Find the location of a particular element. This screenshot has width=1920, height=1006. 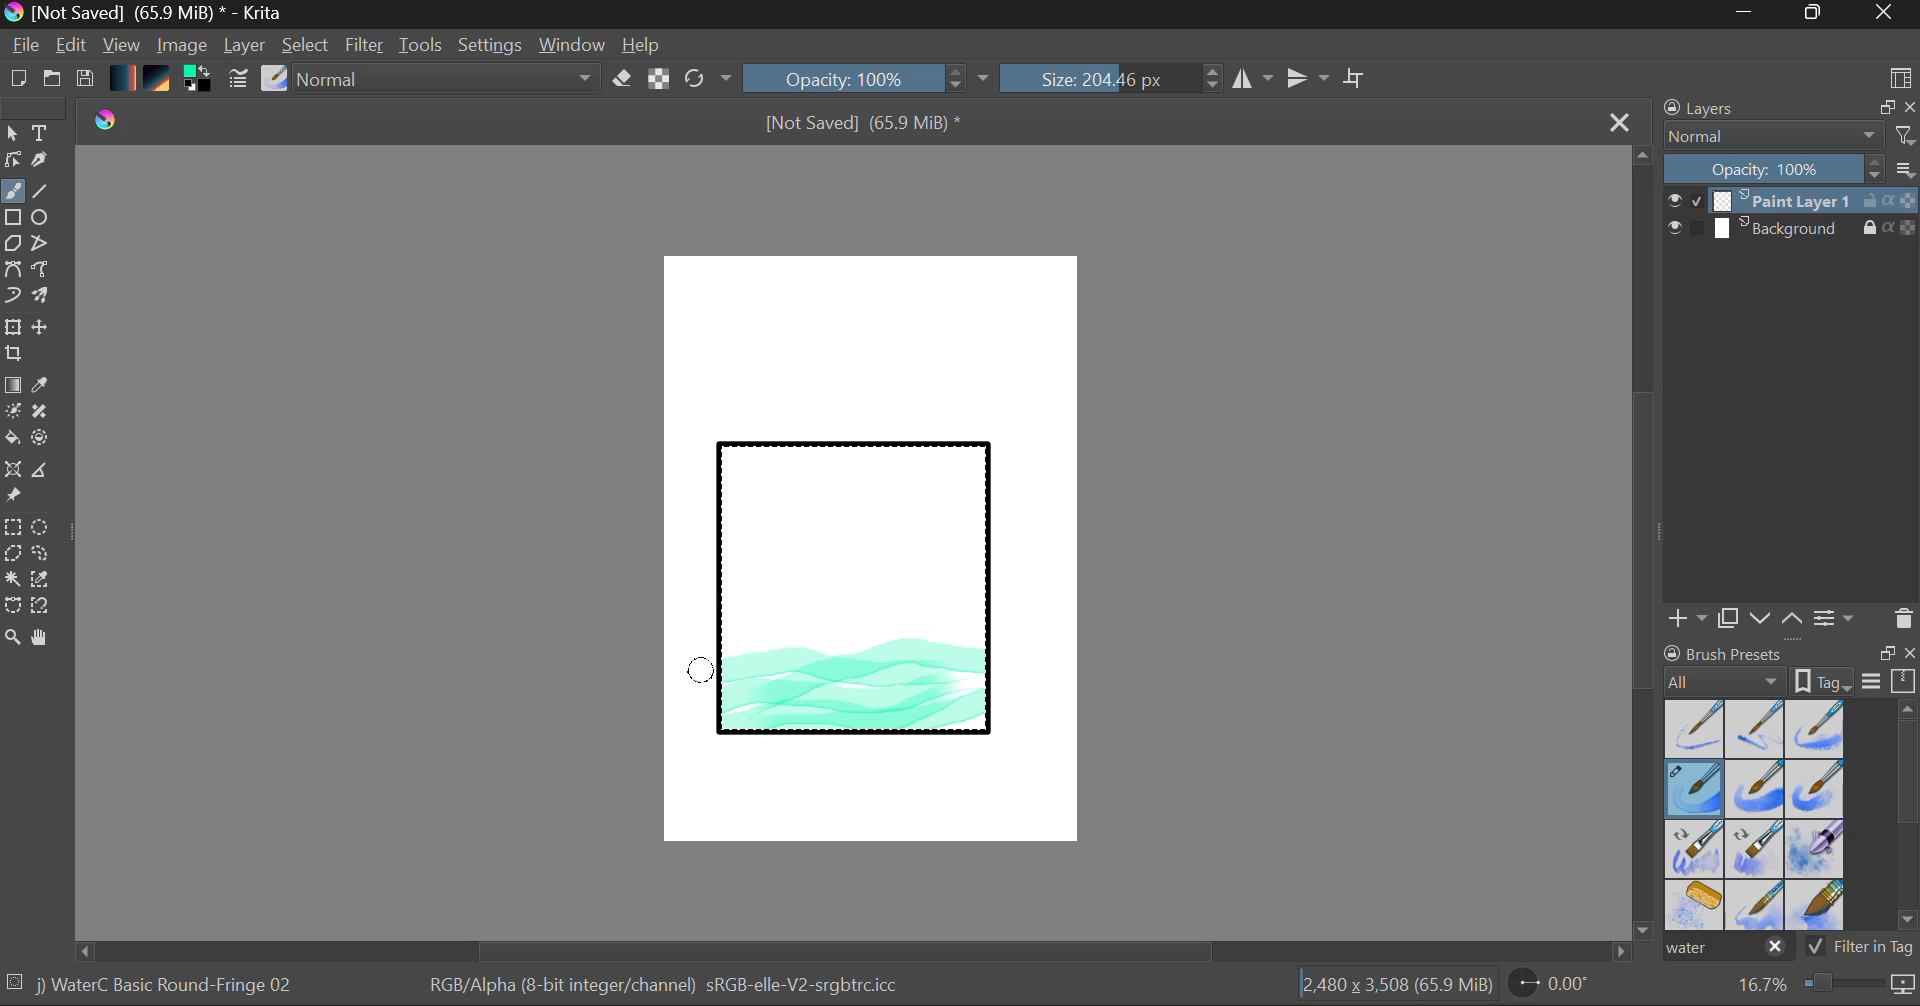

Select Brush Preset is located at coordinates (275, 79).